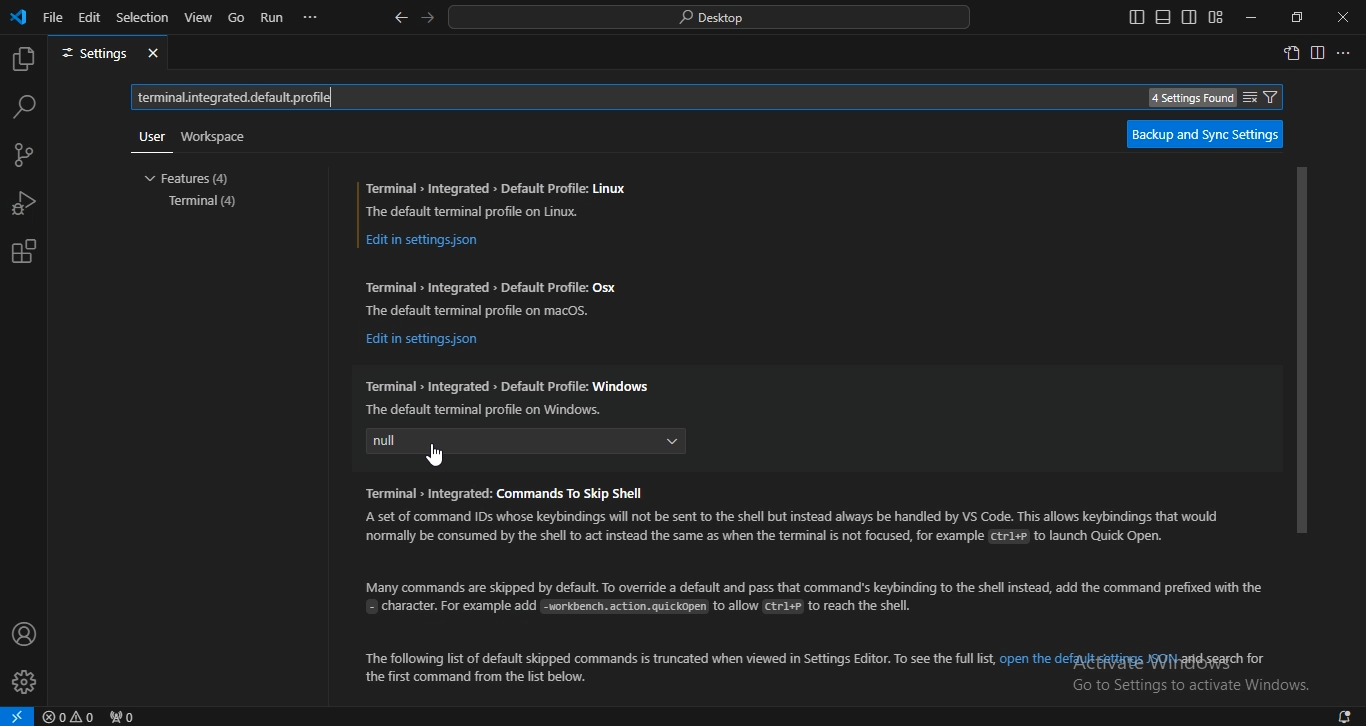  What do you see at coordinates (1216, 16) in the screenshot?
I see `customize layout` at bounding box center [1216, 16].